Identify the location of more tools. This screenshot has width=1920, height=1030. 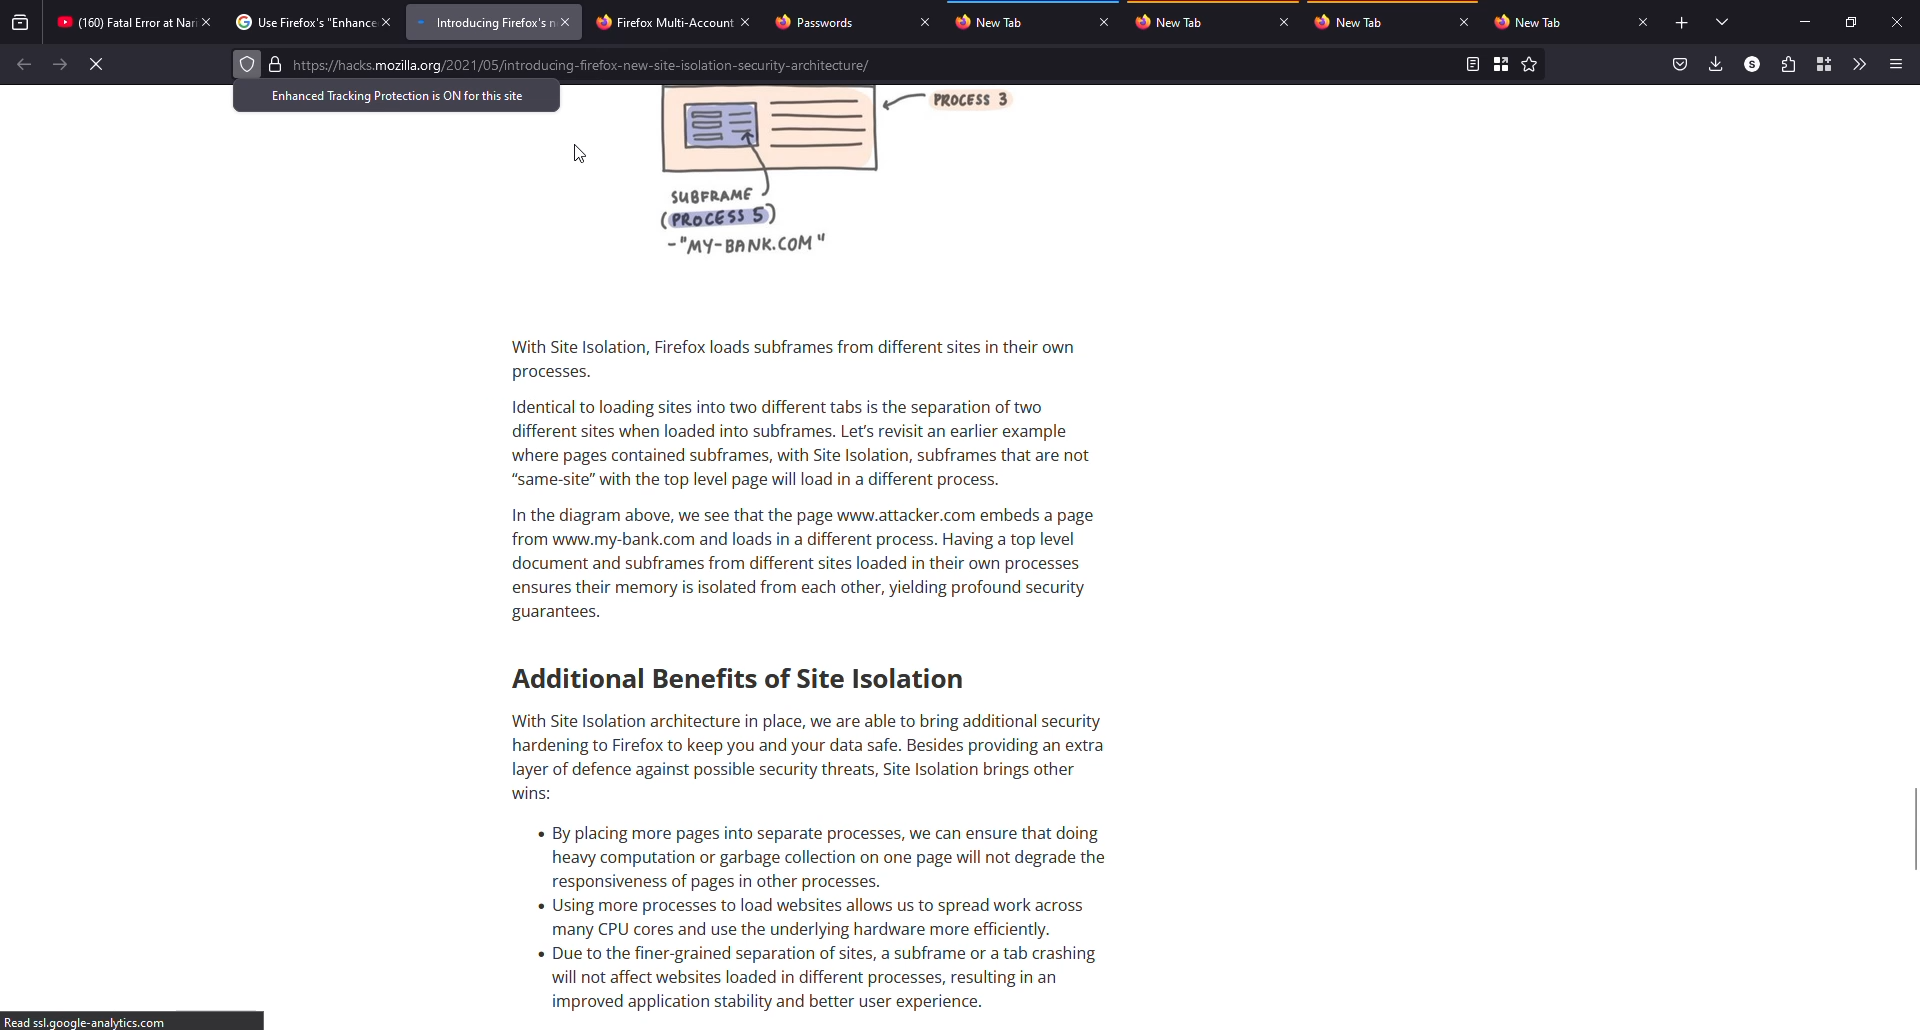
(1860, 65).